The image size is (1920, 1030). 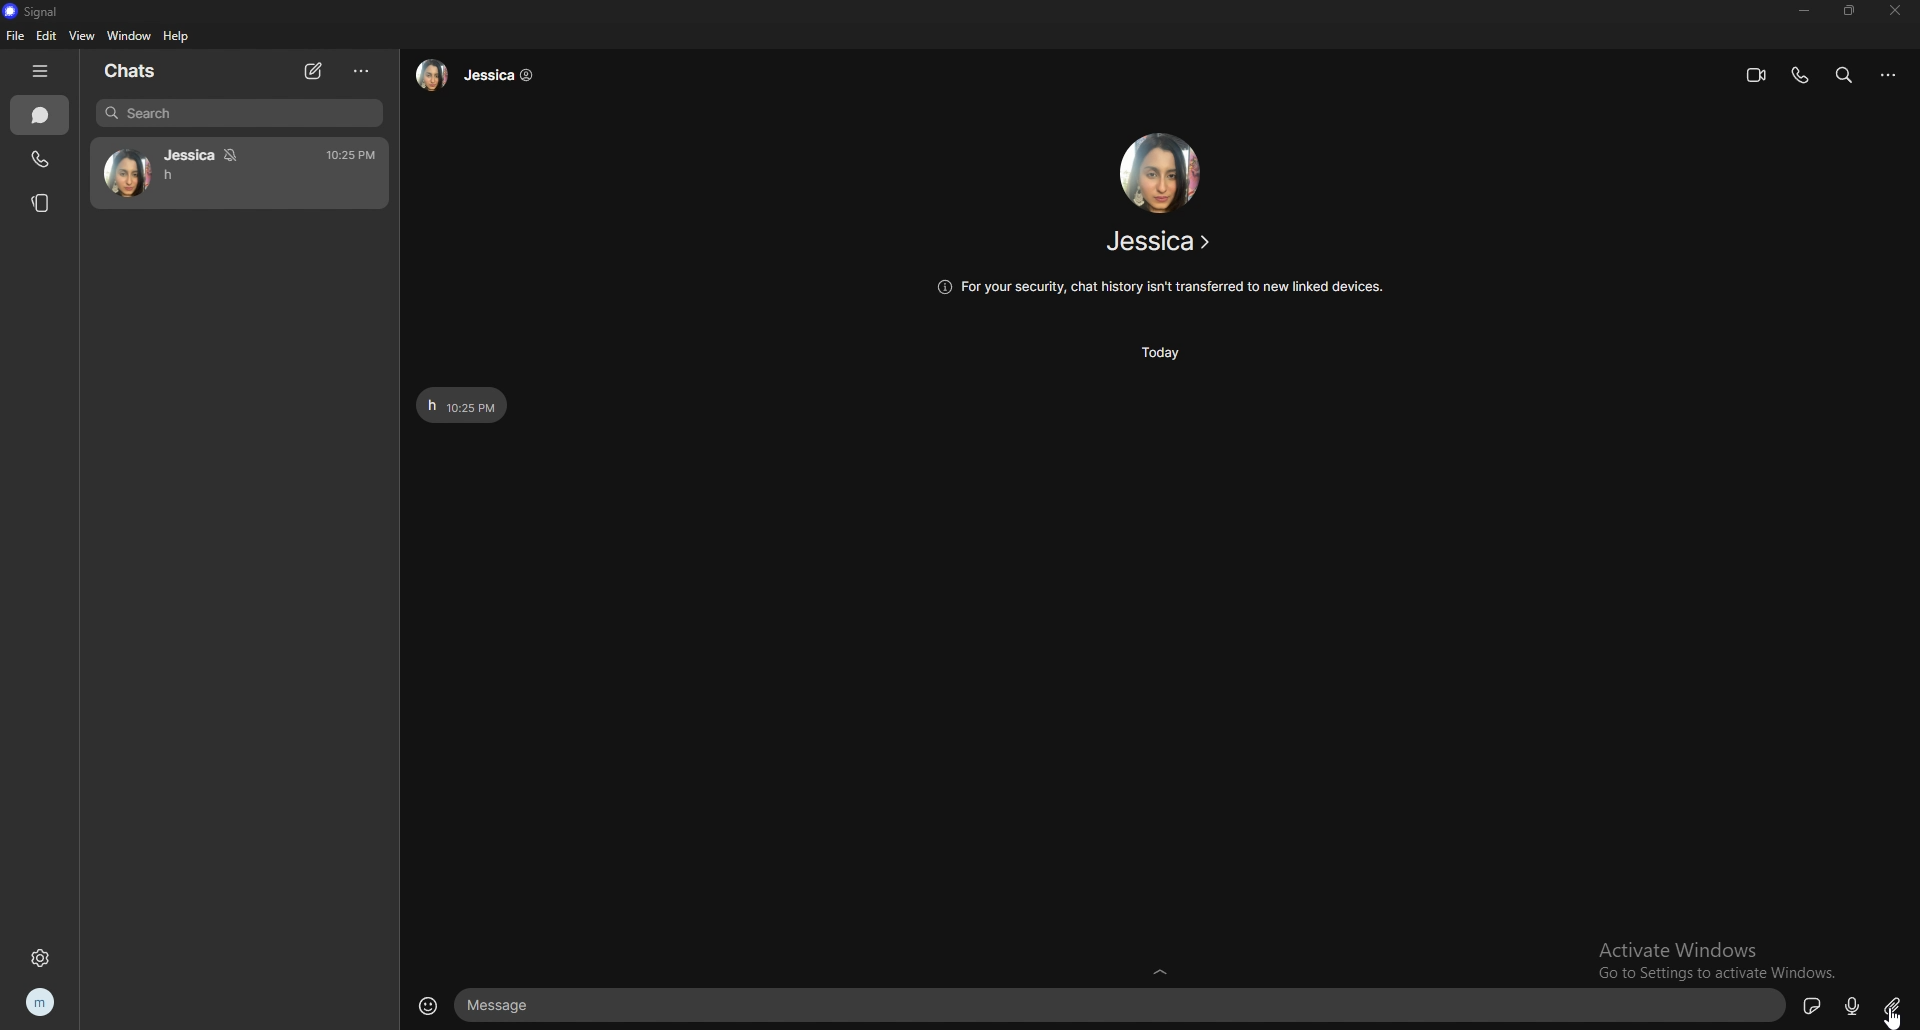 What do you see at coordinates (42, 958) in the screenshot?
I see `settings` at bounding box center [42, 958].